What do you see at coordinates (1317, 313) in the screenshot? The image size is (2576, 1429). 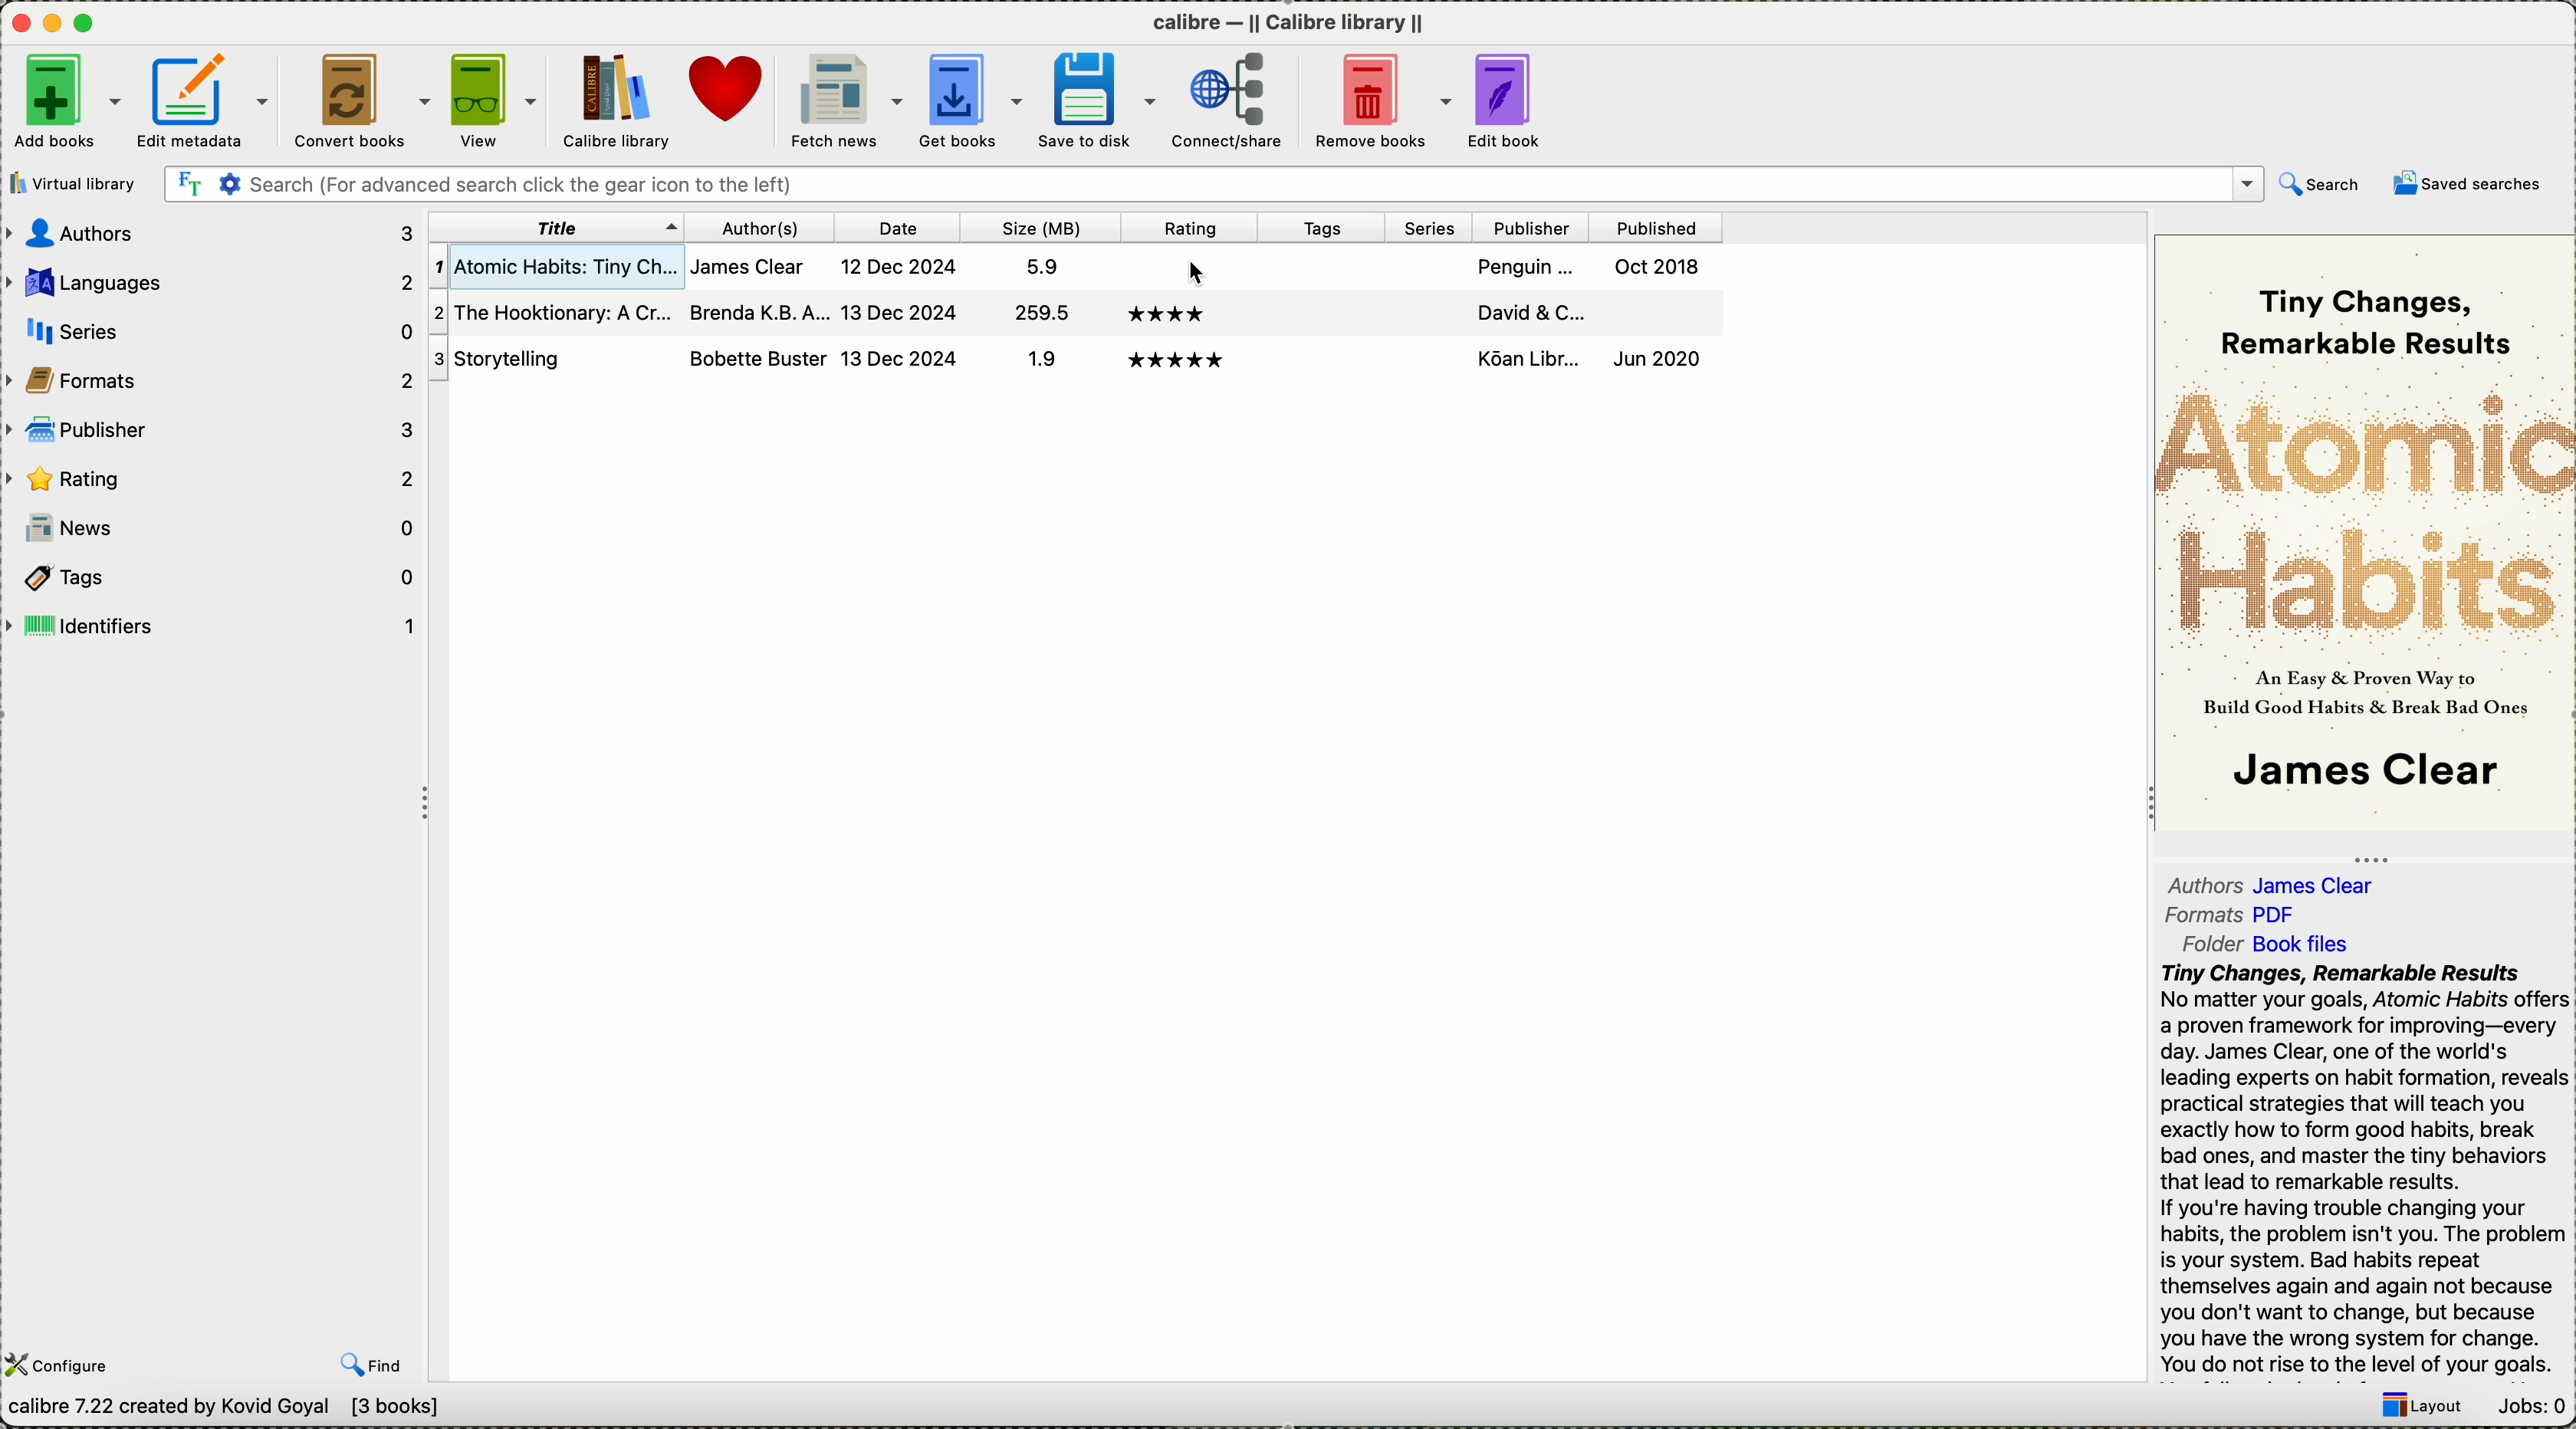 I see `tags` at bounding box center [1317, 313].